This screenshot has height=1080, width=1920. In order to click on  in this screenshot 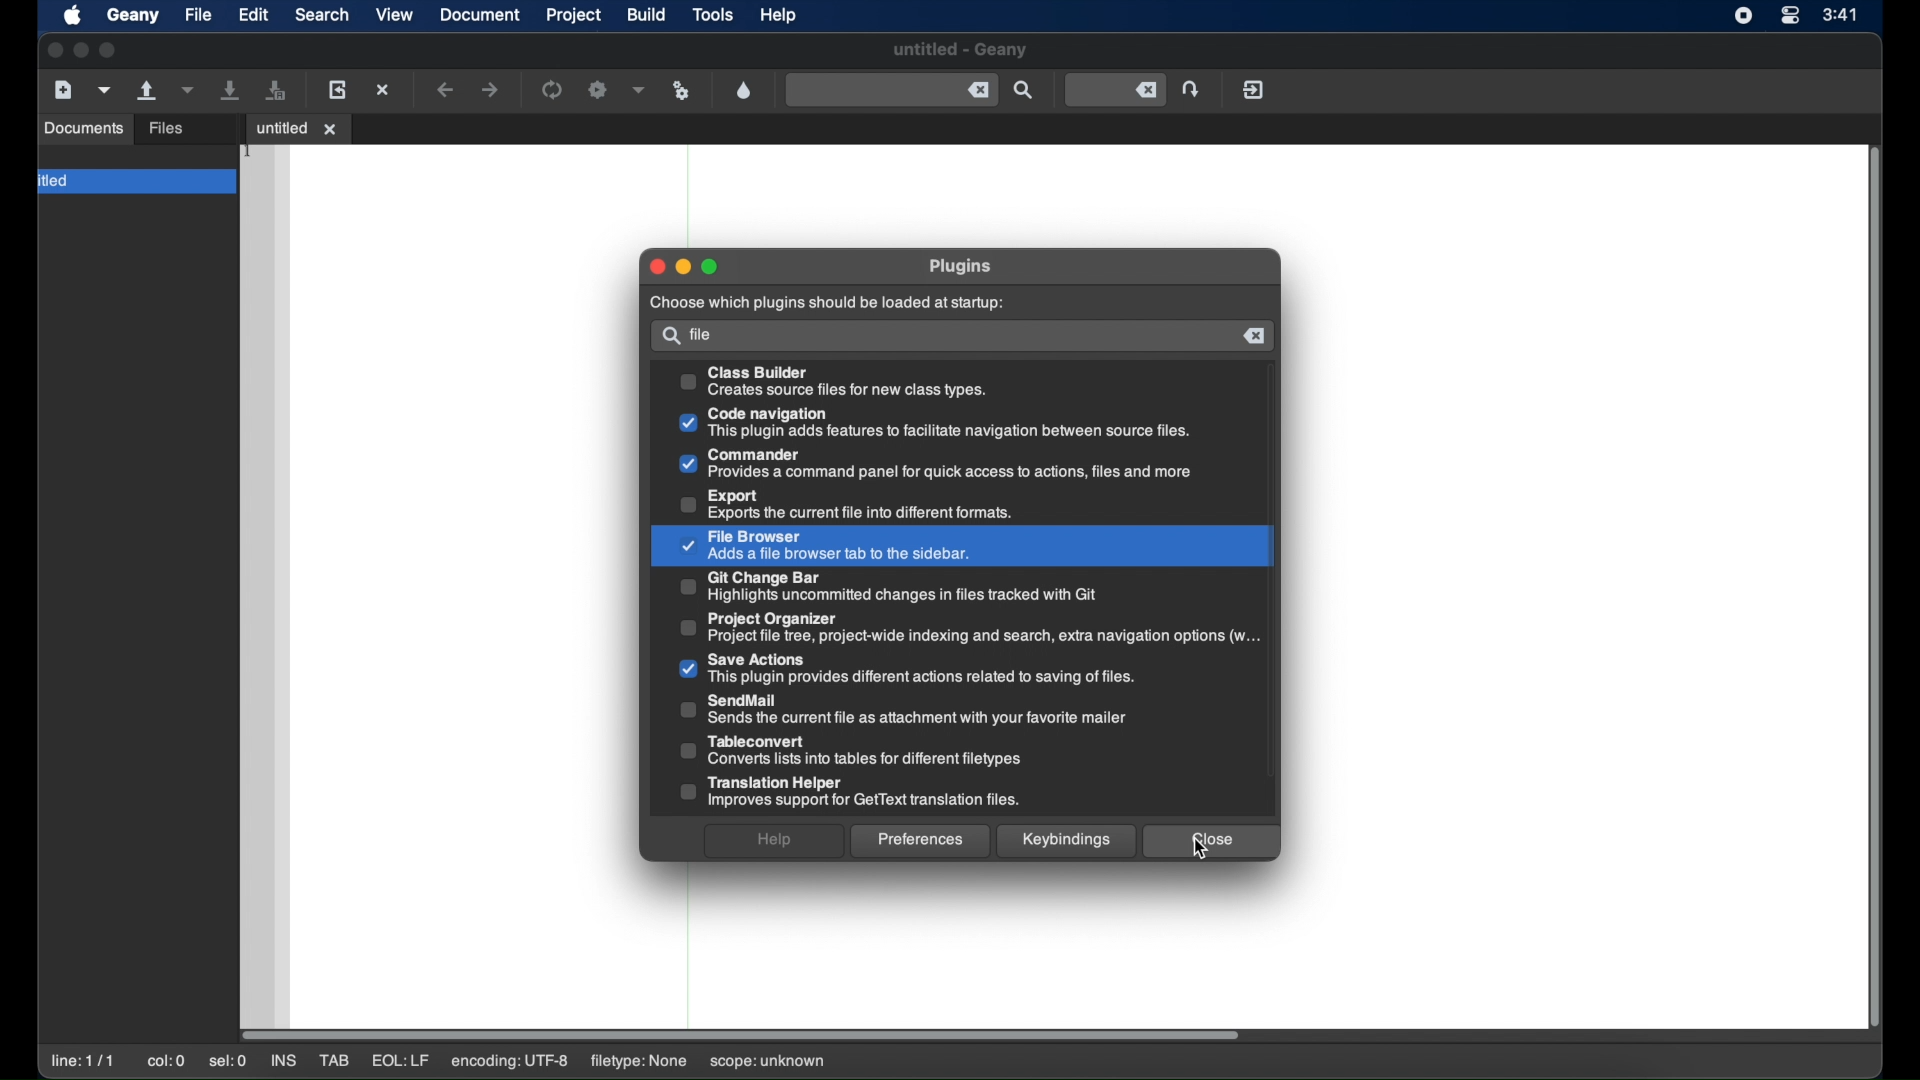, I will do `click(776, 842)`.